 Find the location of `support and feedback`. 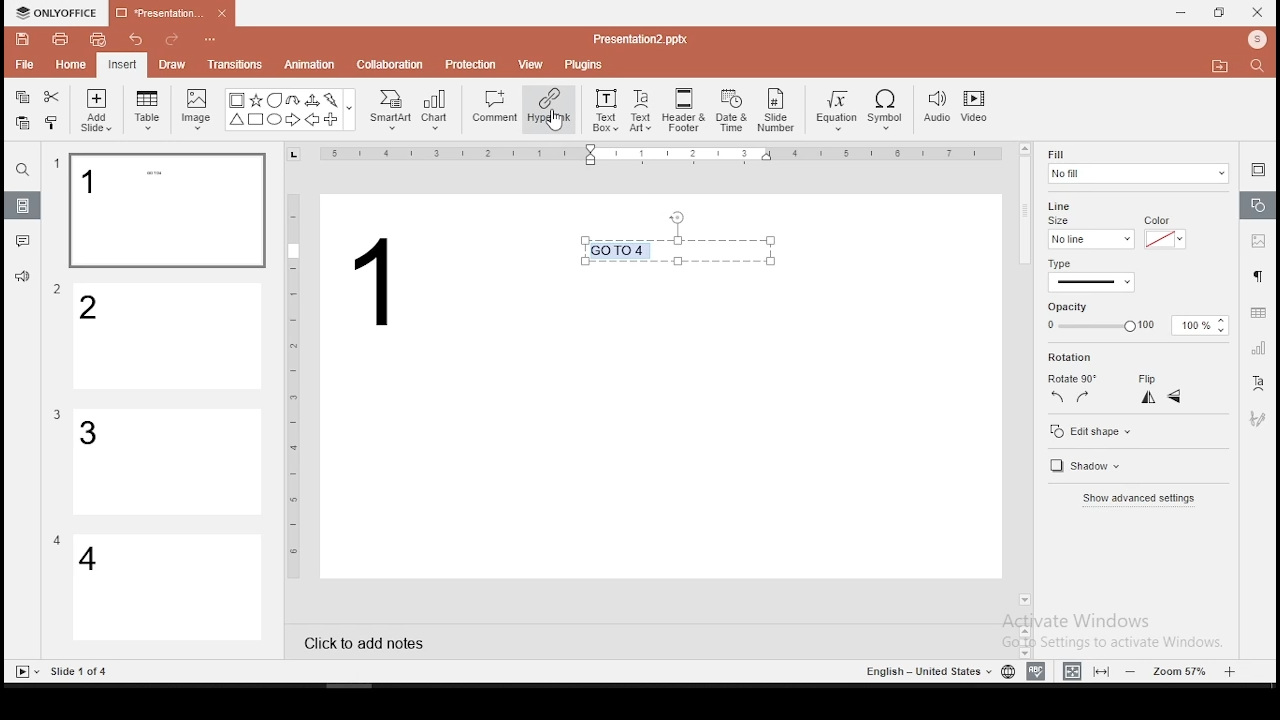

support and feedback is located at coordinates (22, 279).